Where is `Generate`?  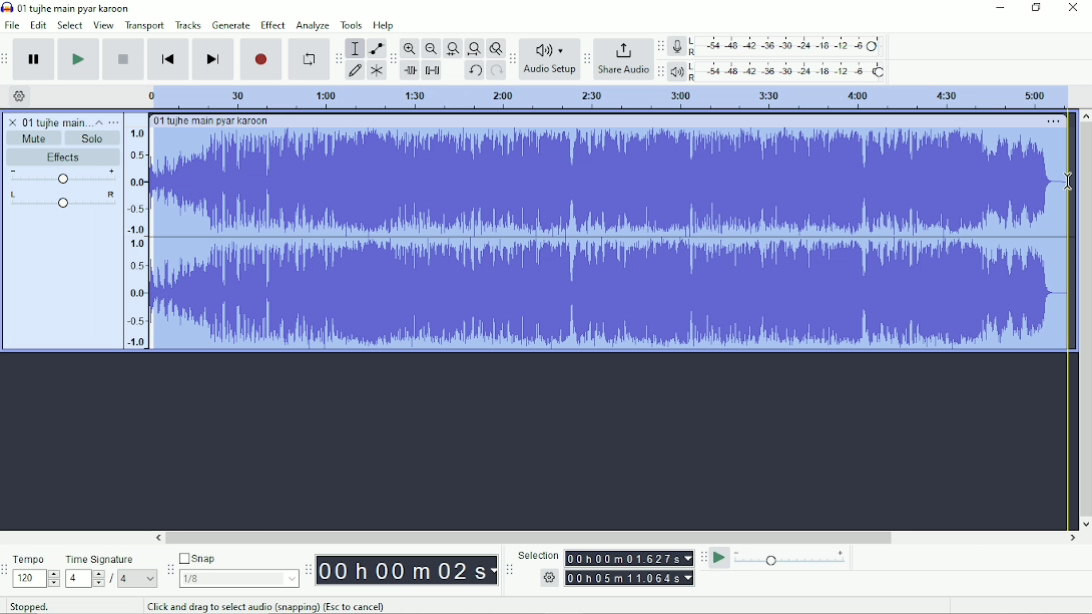
Generate is located at coordinates (231, 25).